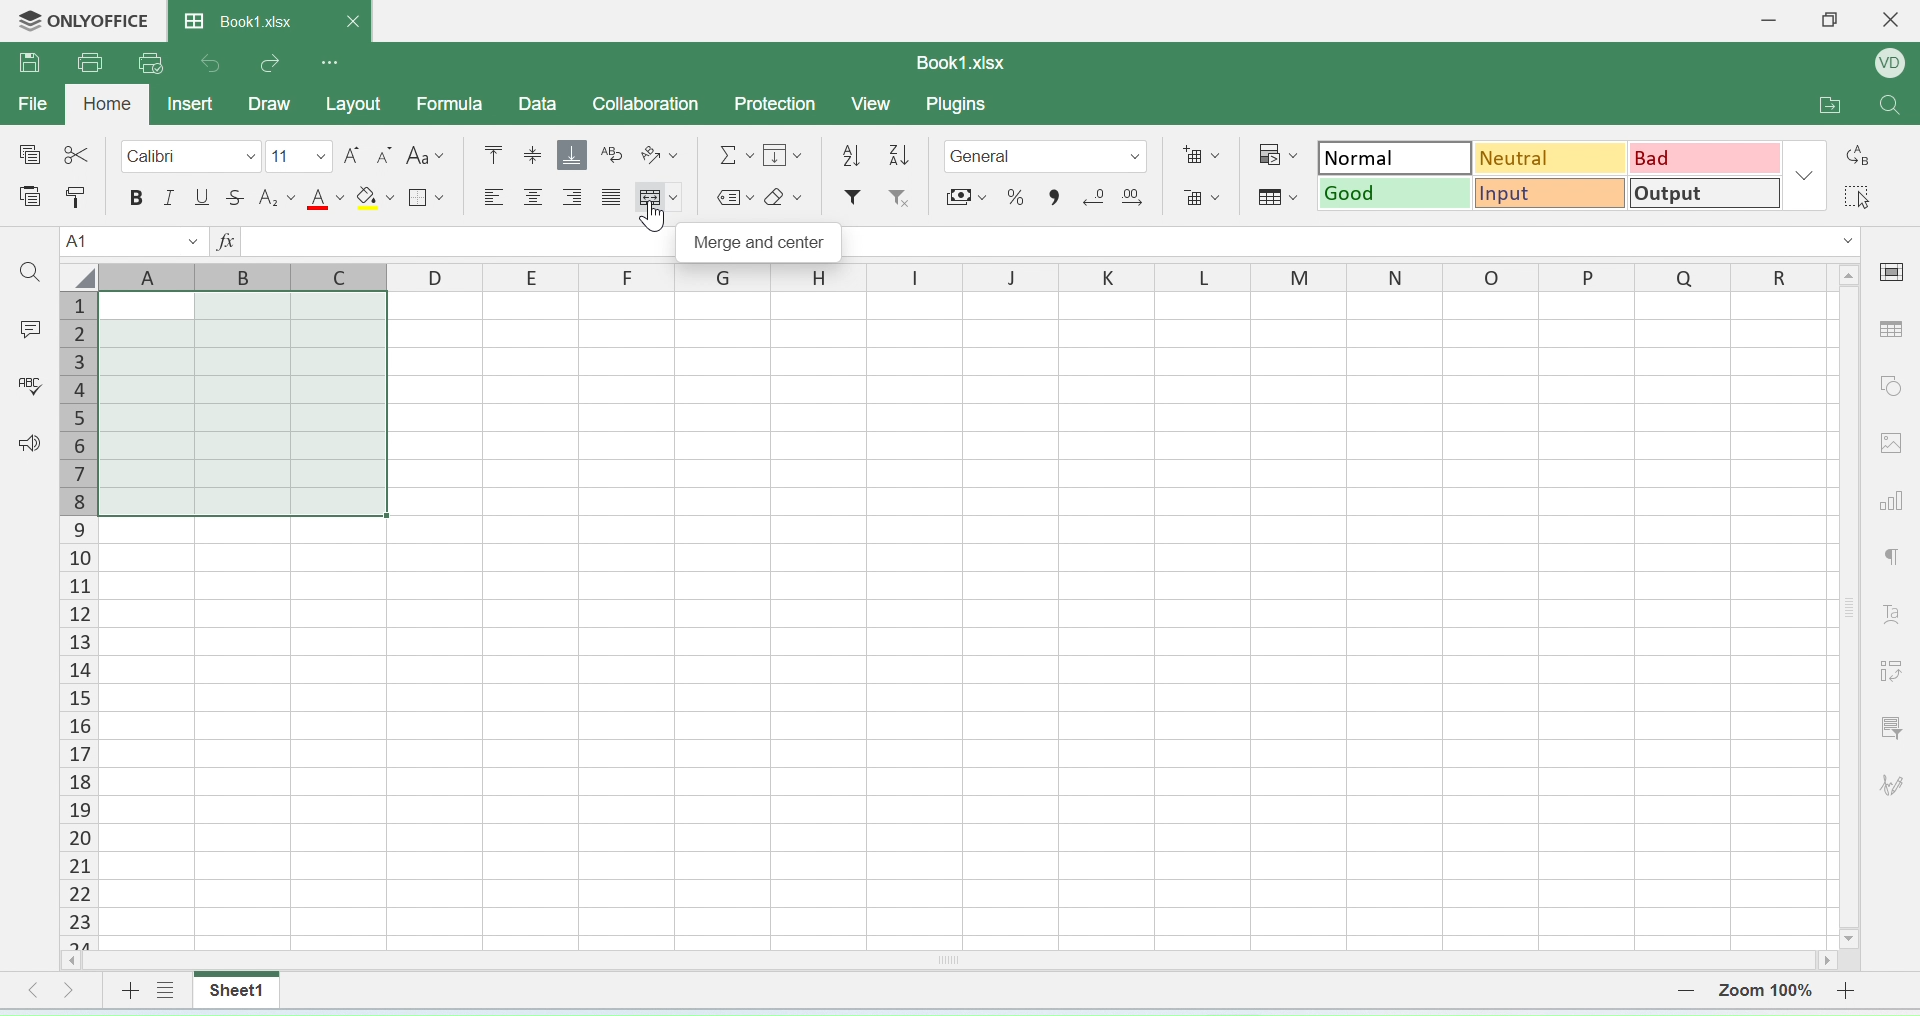 The width and height of the screenshot is (1920, 1016). Describe the element at coordinates (654, 218) in the screenshot. I see `cursor on merge cells` at that location.